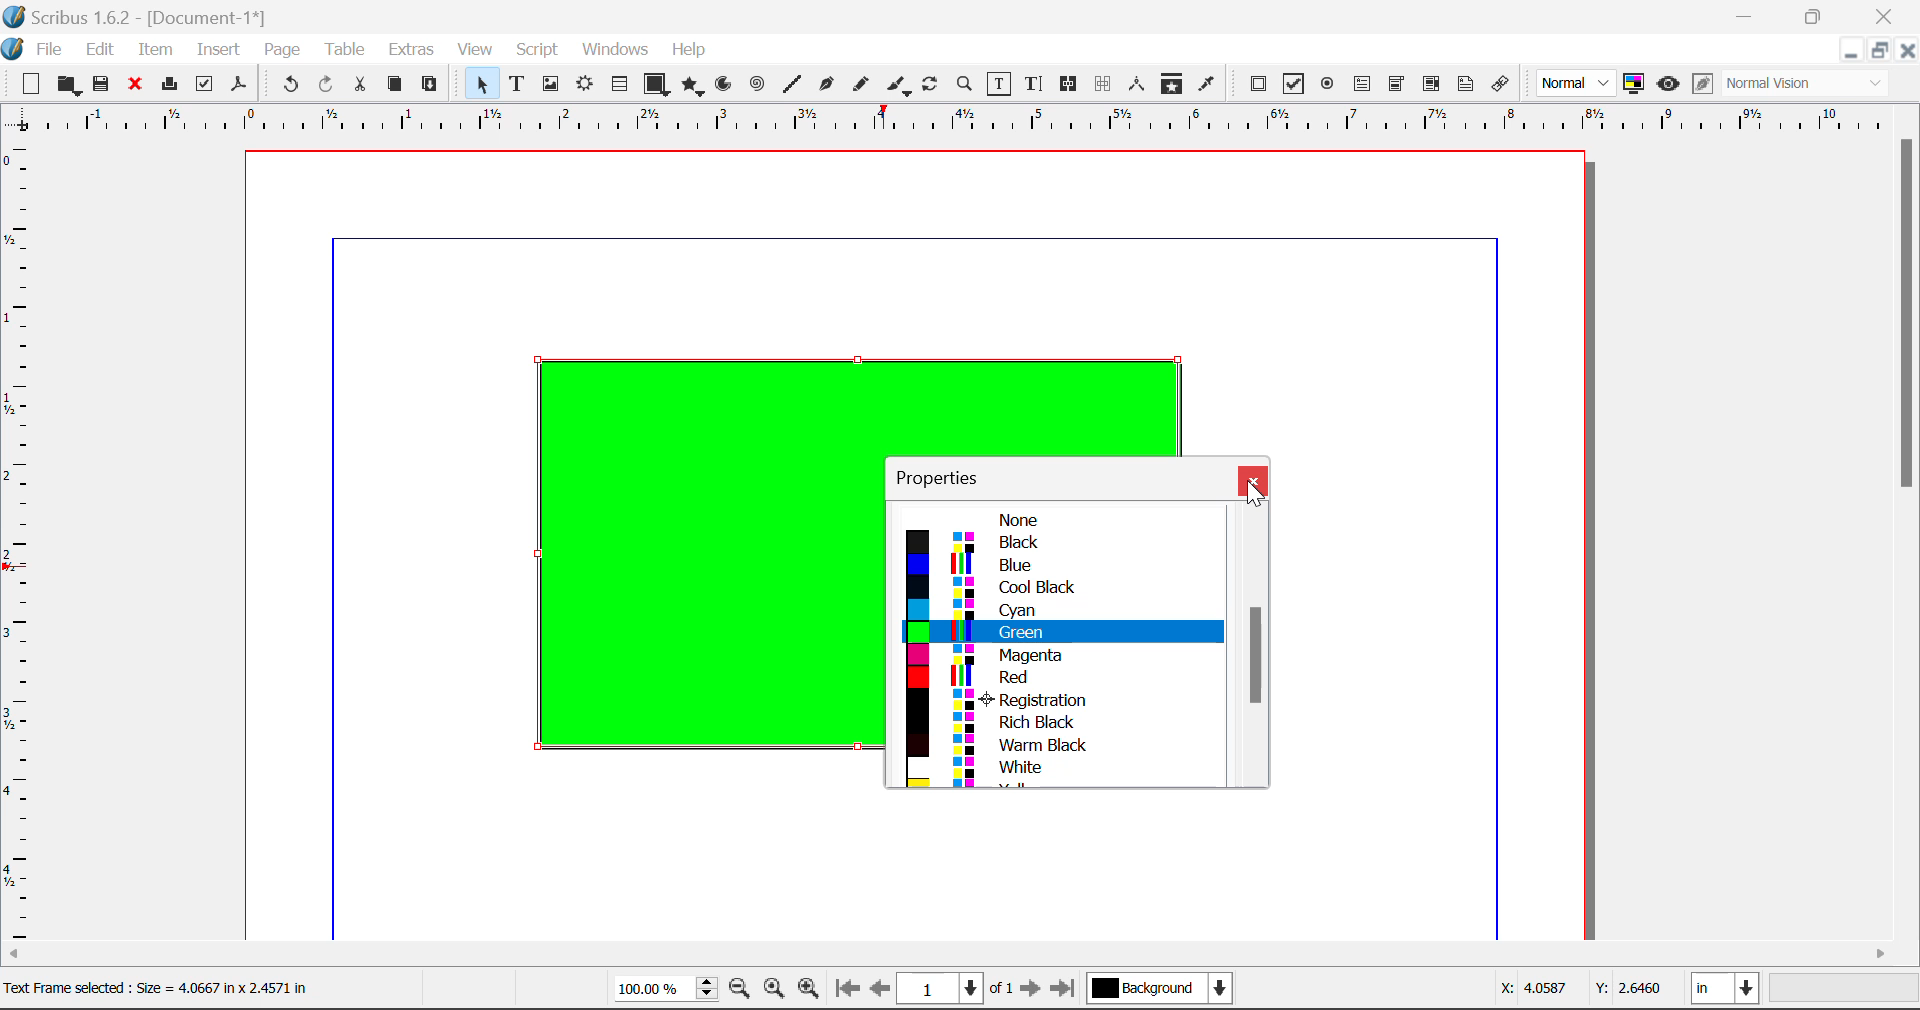 The height and width of the screenshot is (1010, 1920). What do you see at coordinates (287, 85) in the screenshot?
I see `Undo` at bounding box center [287, 85].